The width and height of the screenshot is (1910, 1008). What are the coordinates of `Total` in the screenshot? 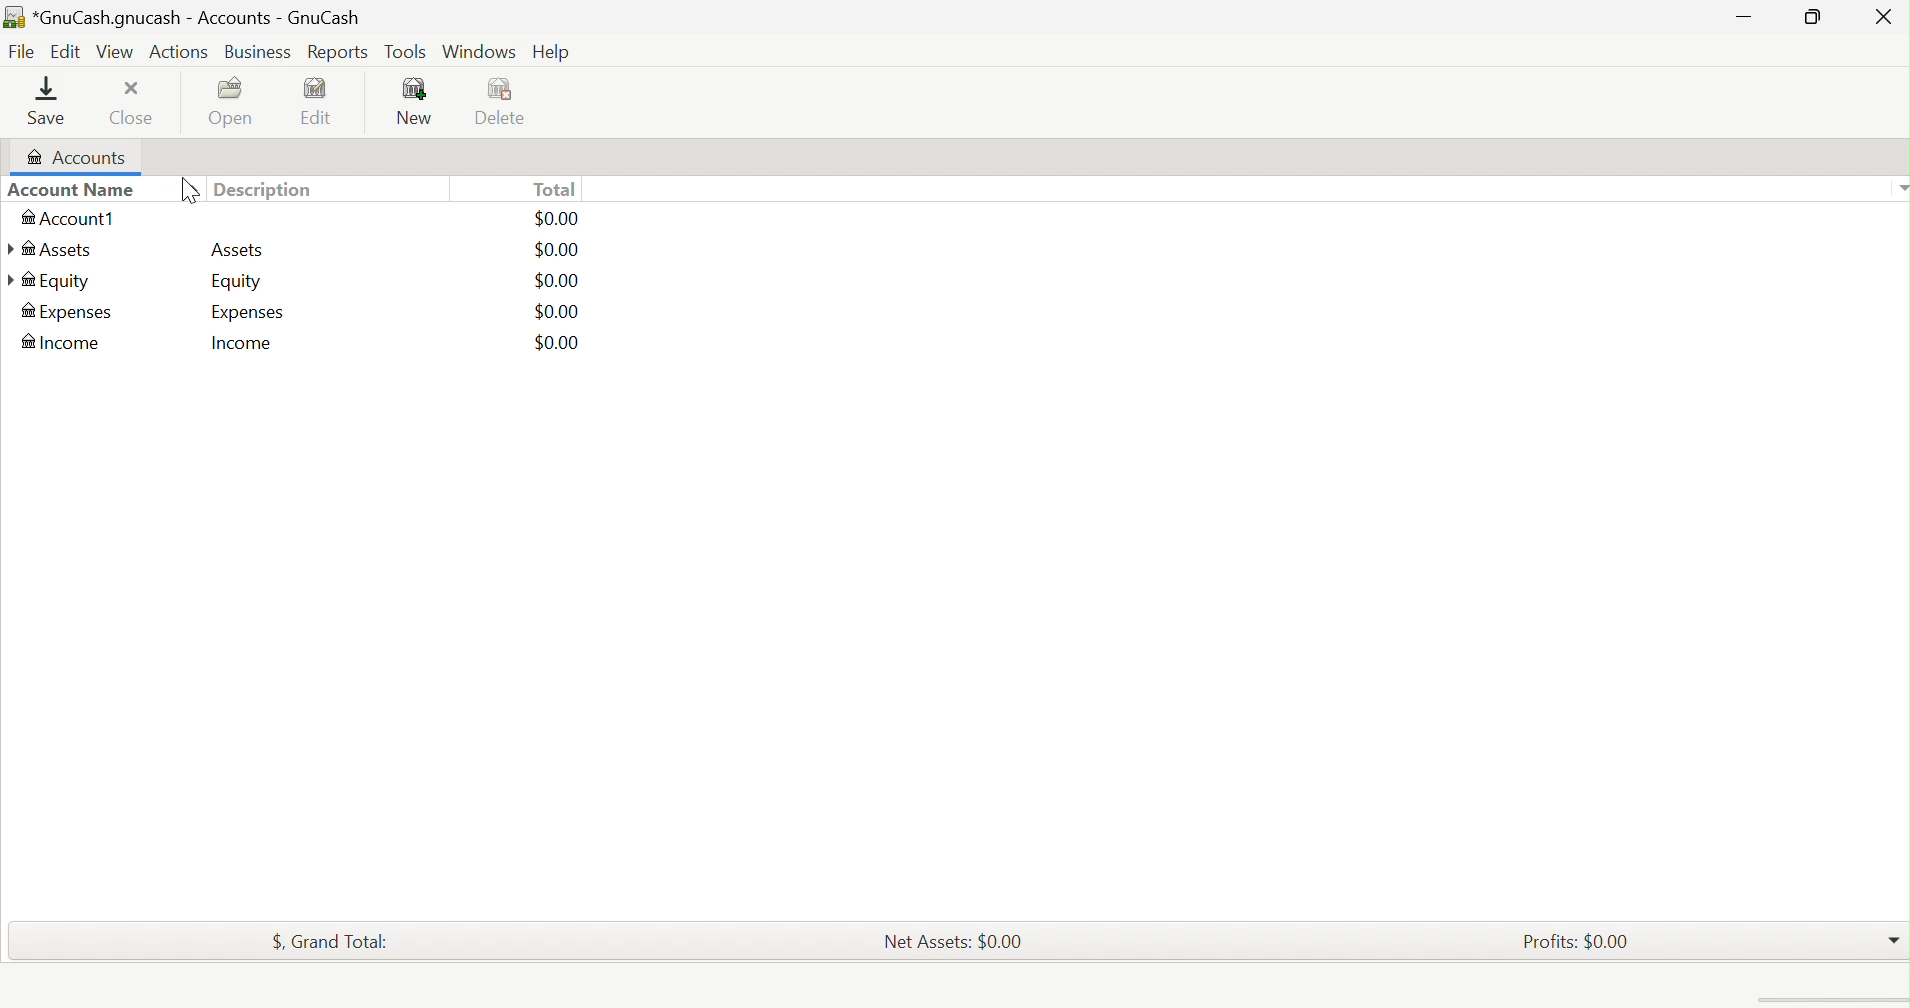 It's located at (554, 189).